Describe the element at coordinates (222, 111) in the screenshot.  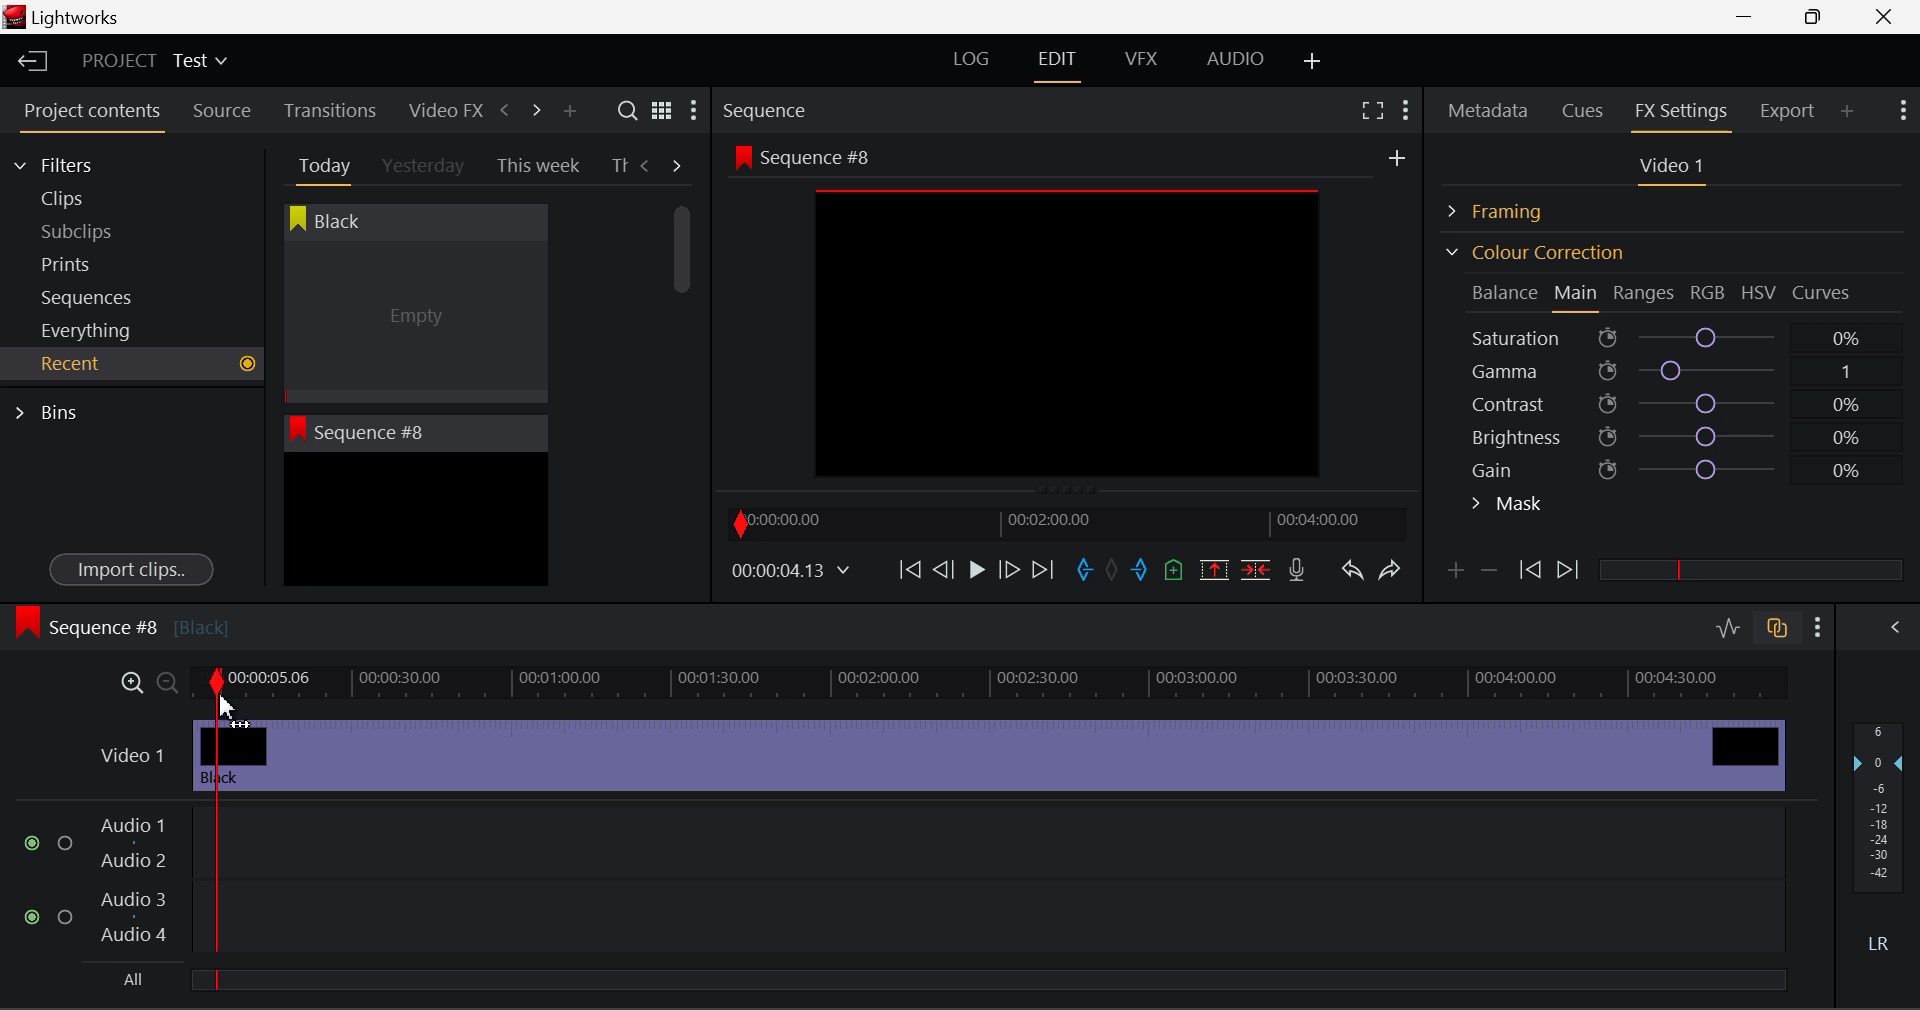
I see `Source` at that location.